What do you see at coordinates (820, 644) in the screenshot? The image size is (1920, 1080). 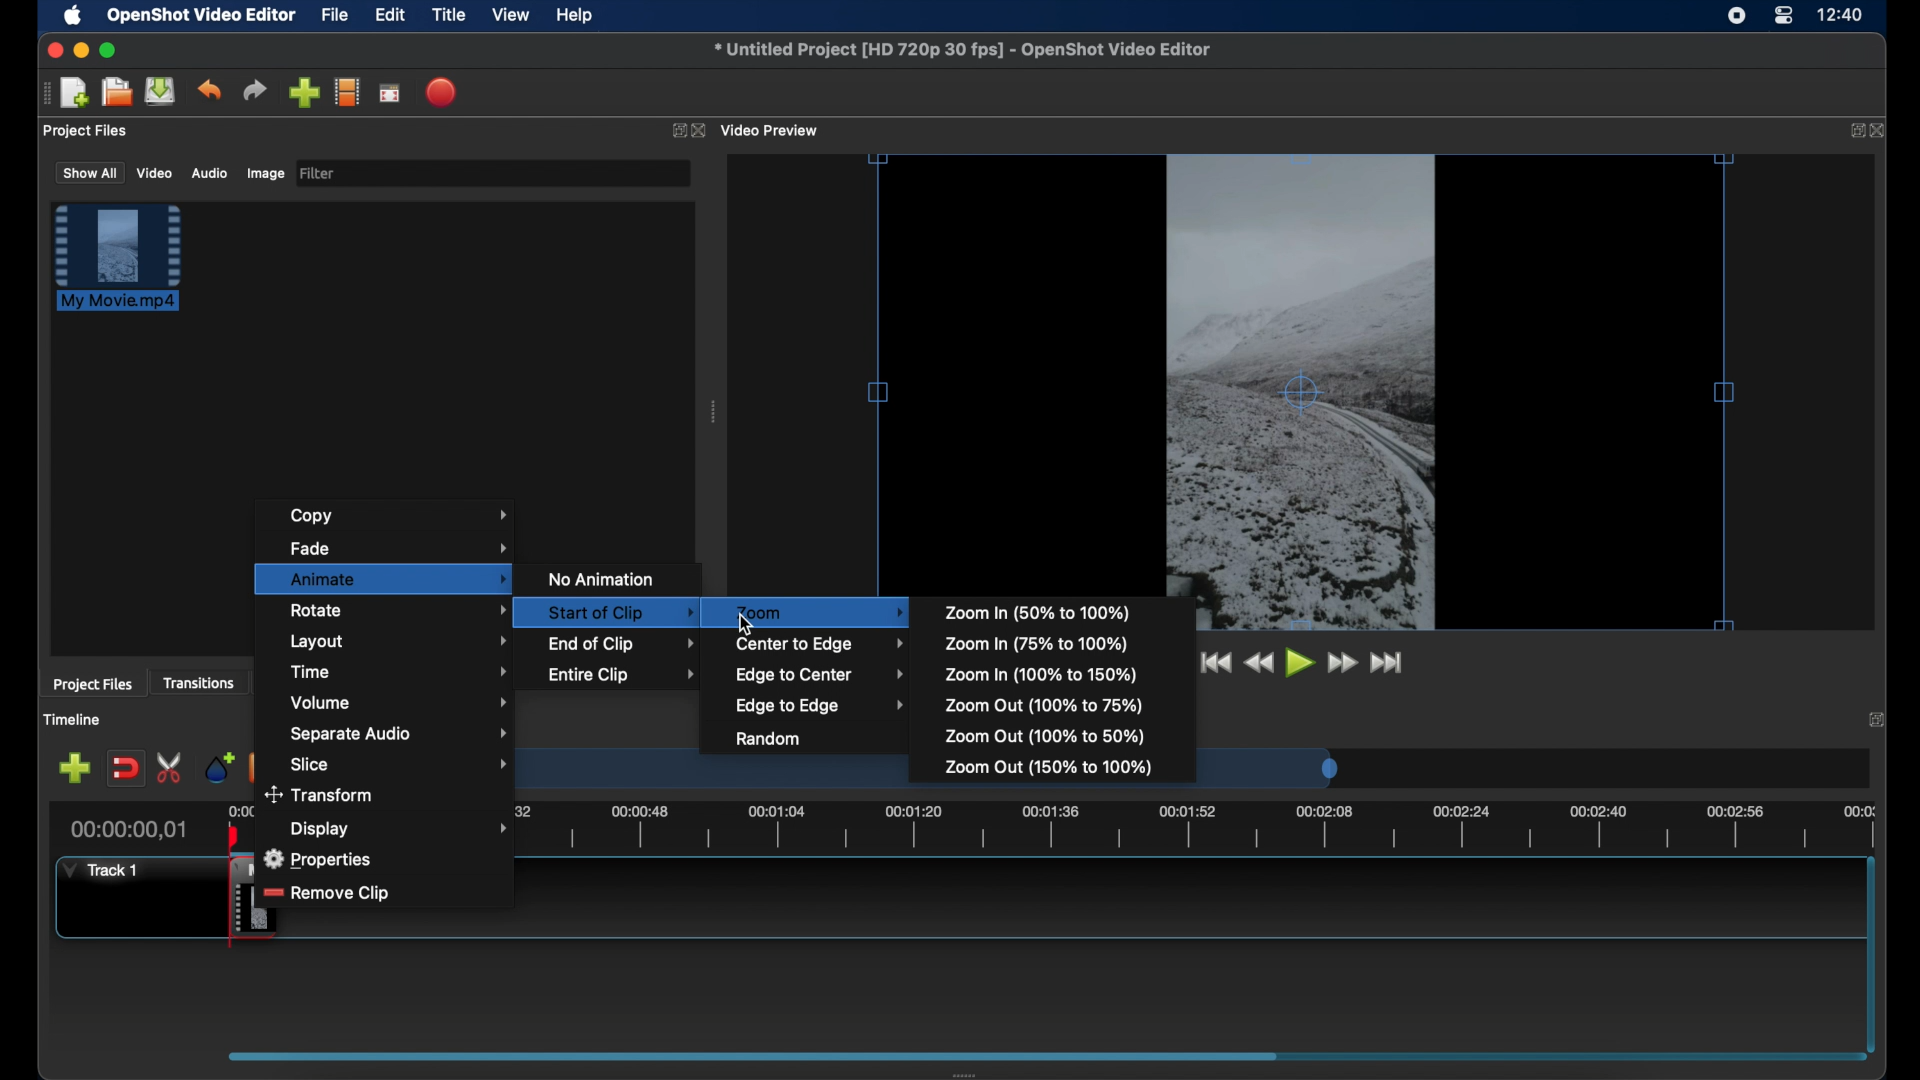 I see `center to edge  menu` at bounding box center [820, 644].